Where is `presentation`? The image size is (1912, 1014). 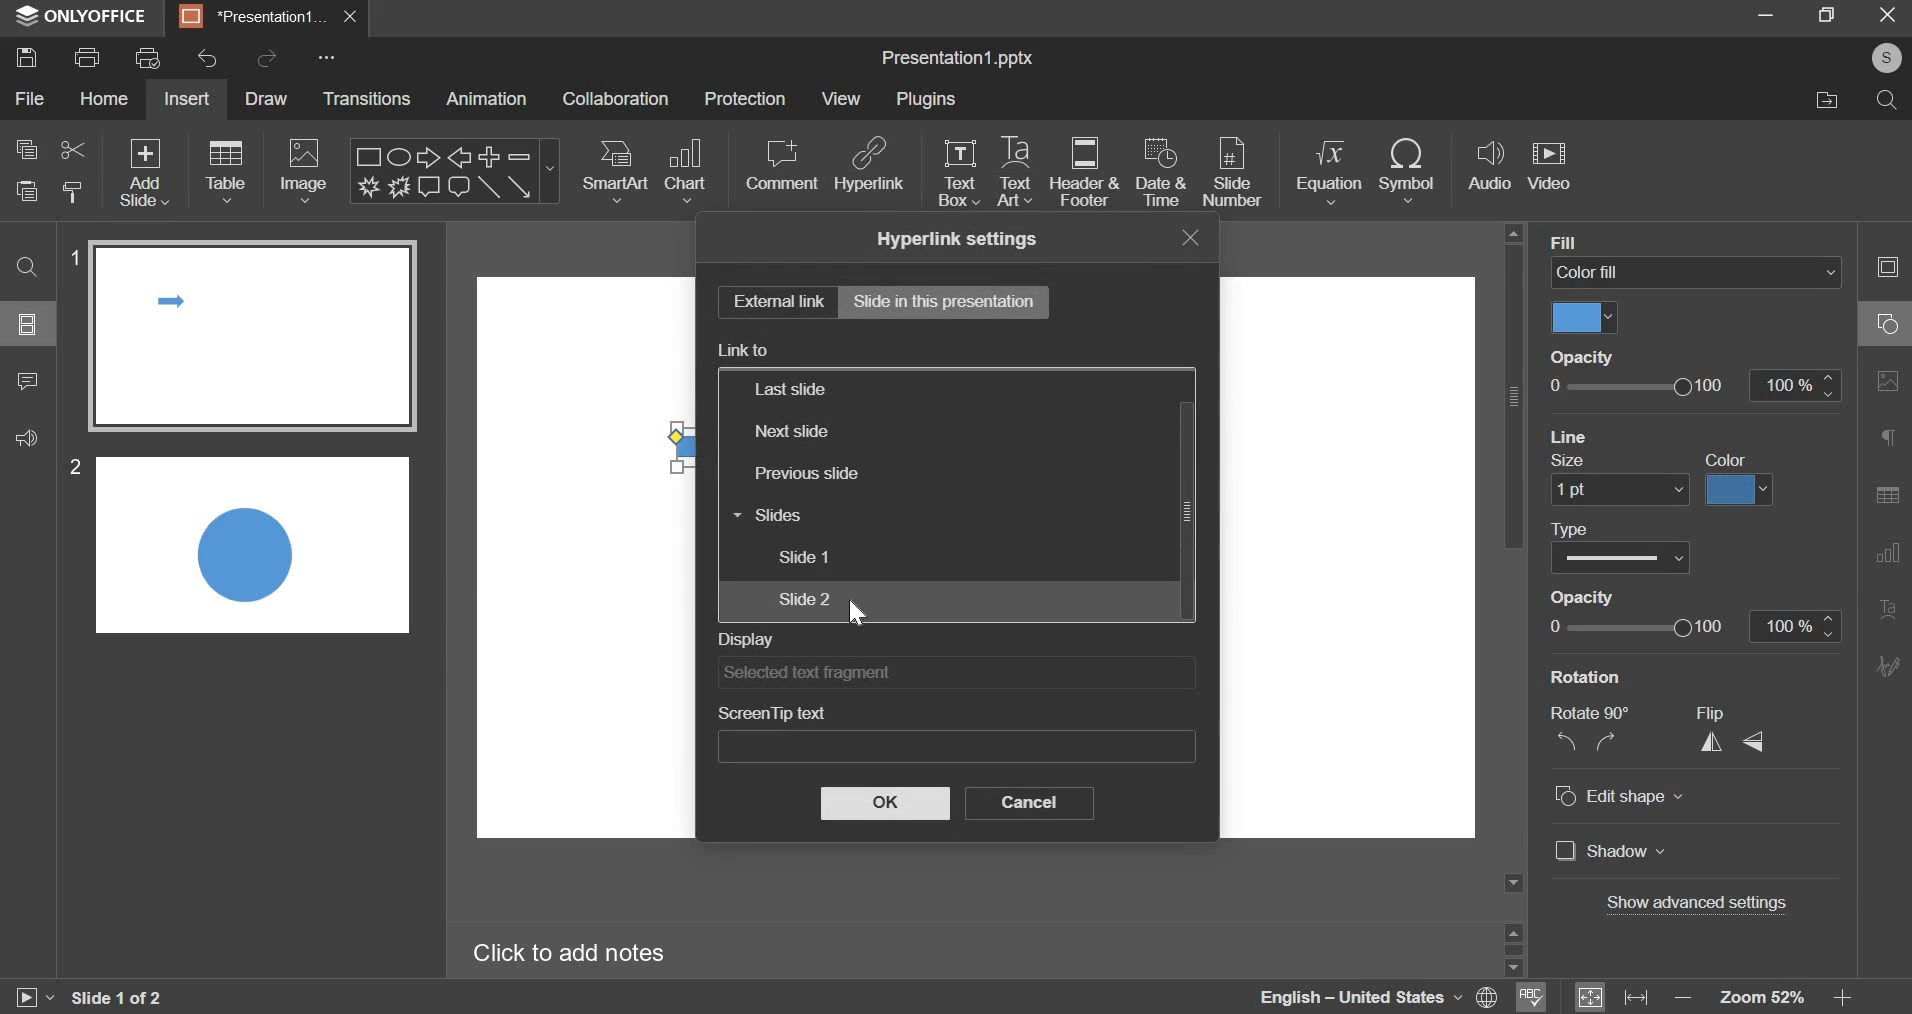 presentation is located at coordinates (267, 16).